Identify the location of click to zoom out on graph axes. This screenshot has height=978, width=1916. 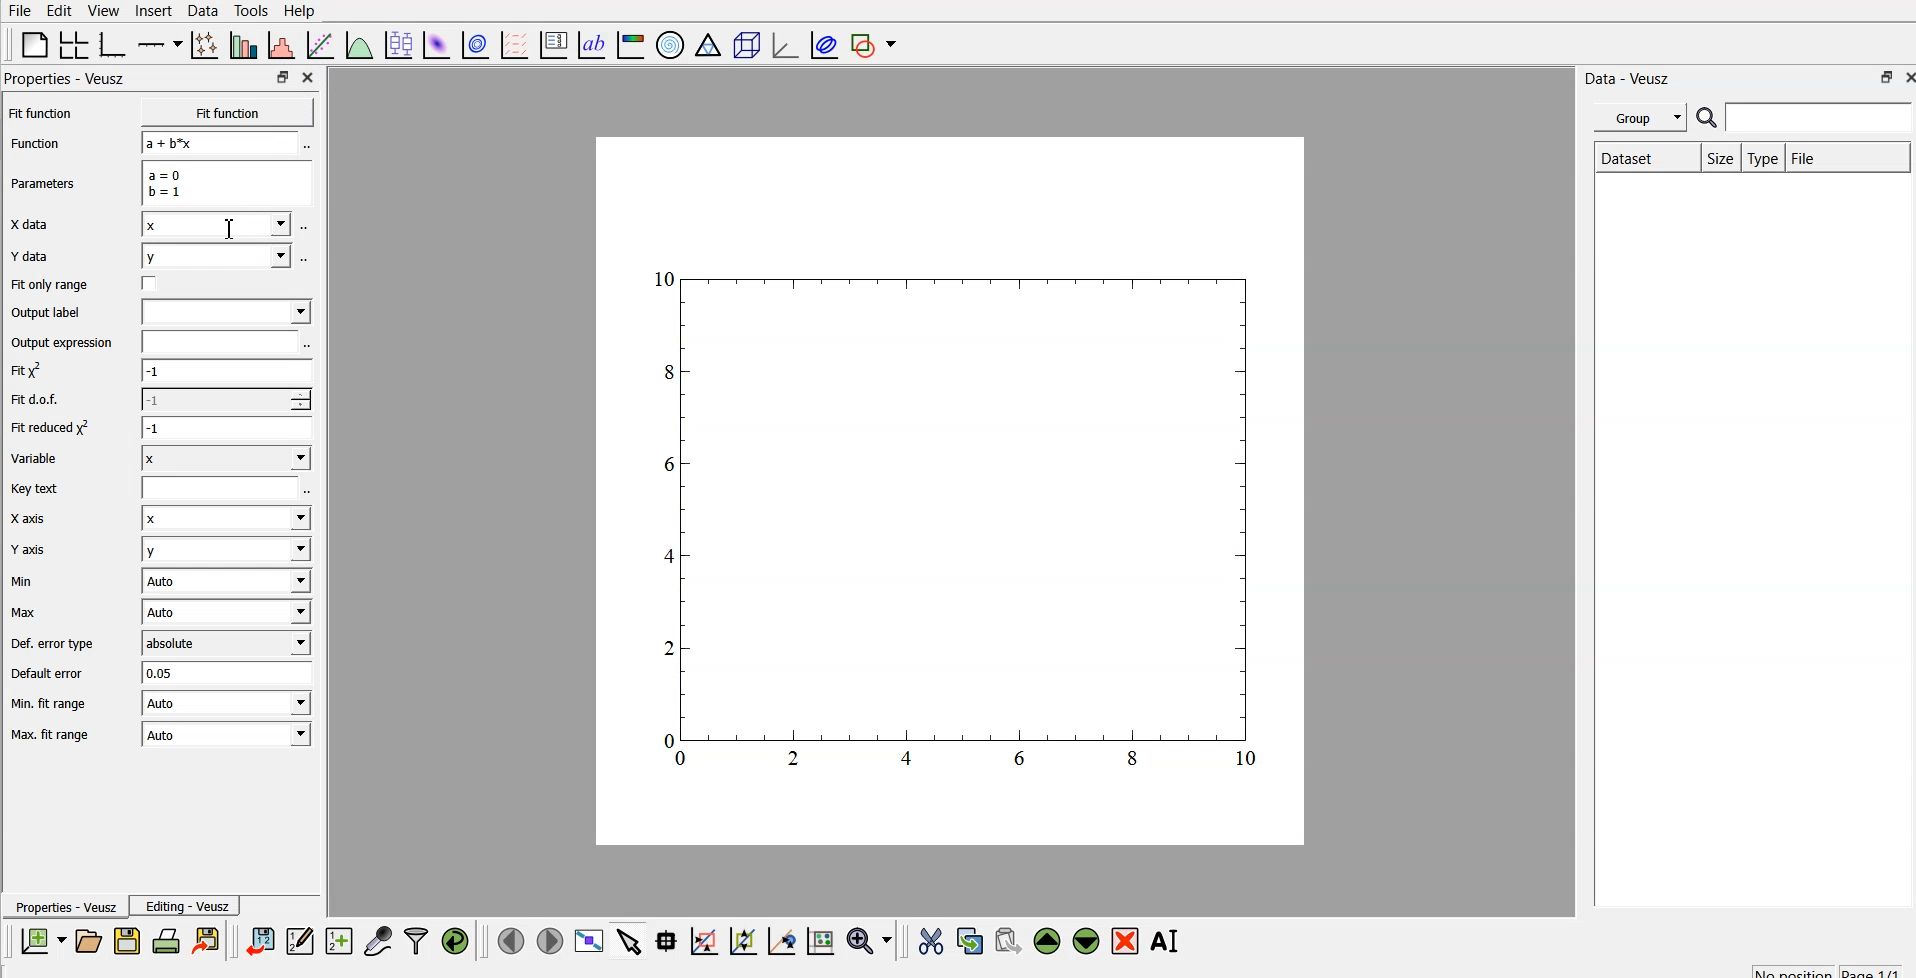
(743, 941).